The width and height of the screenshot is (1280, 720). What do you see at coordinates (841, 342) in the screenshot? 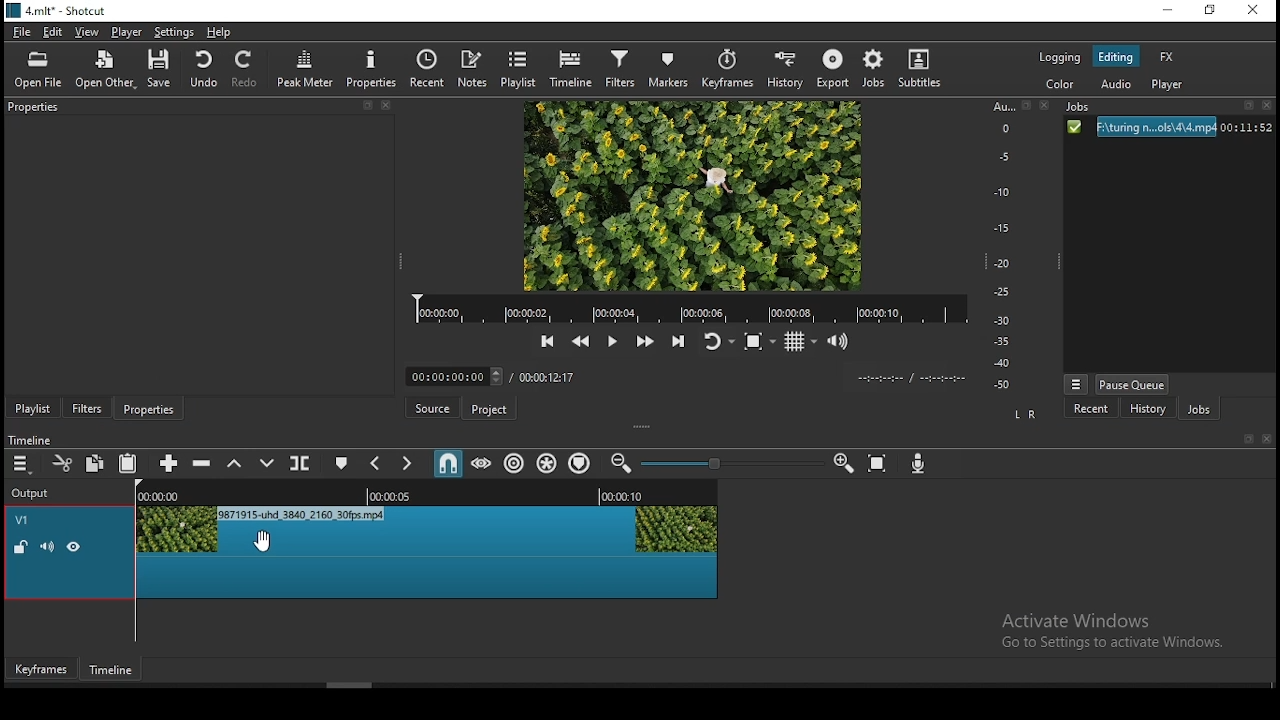
I see `show volume control` at bounding box center [841, 342].